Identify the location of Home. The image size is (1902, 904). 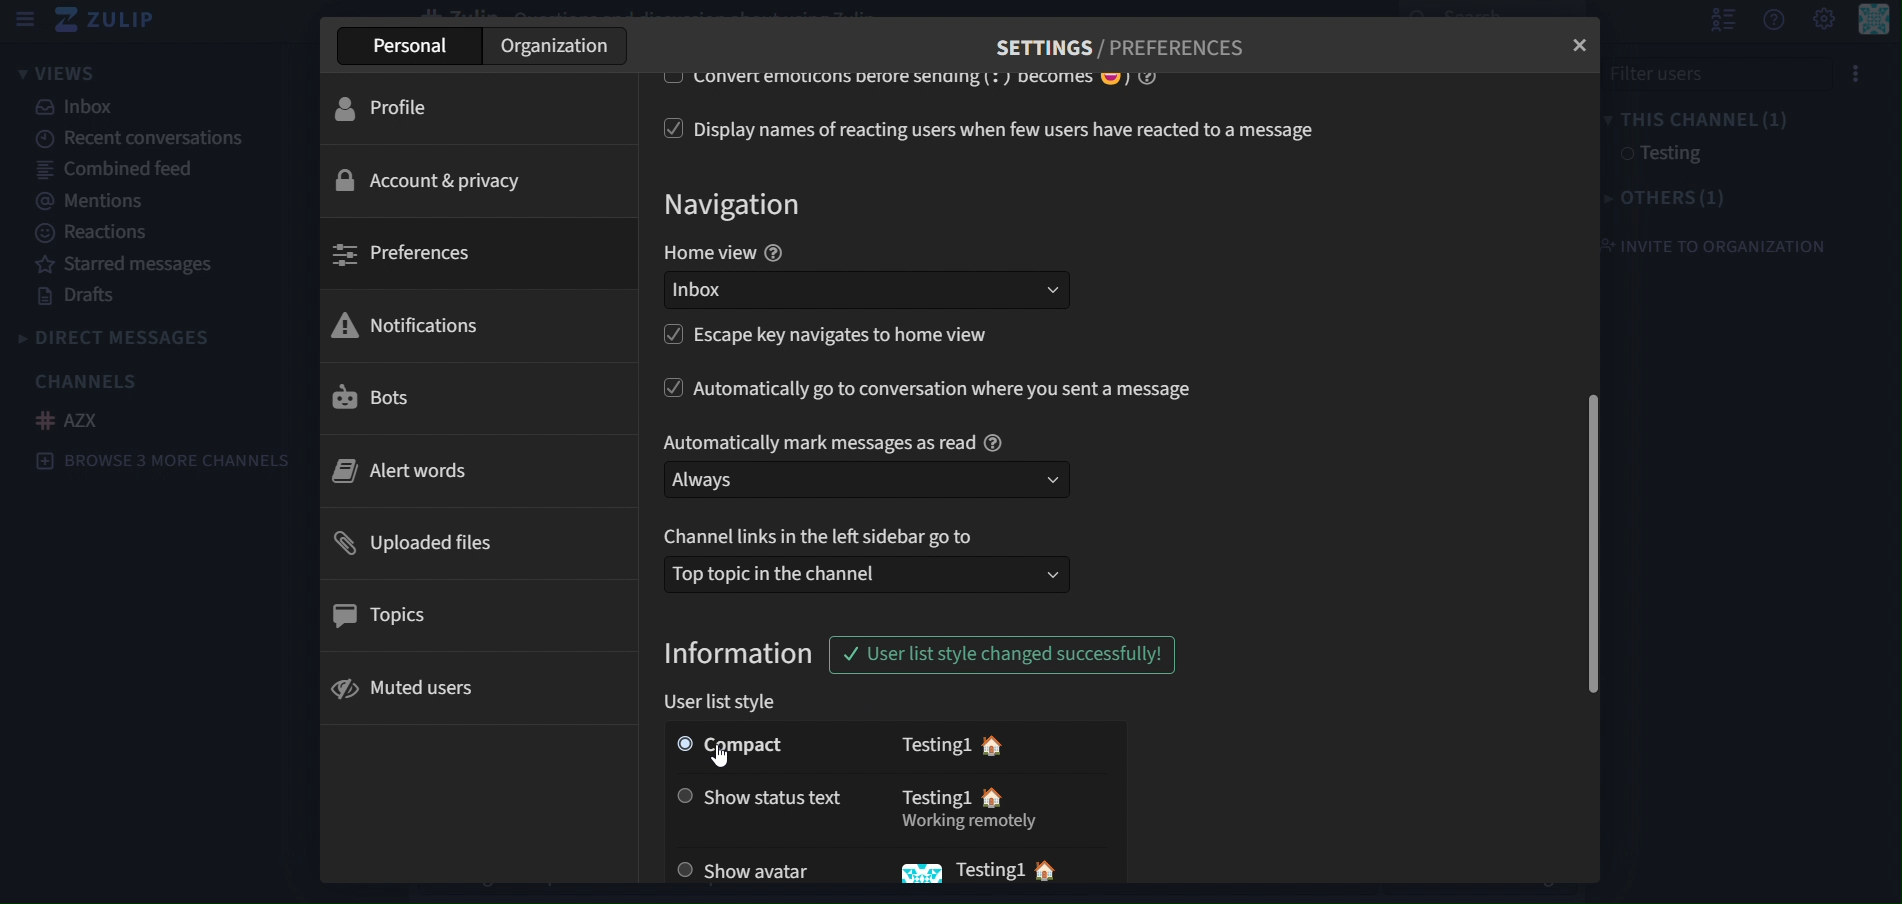
(1059, 873).